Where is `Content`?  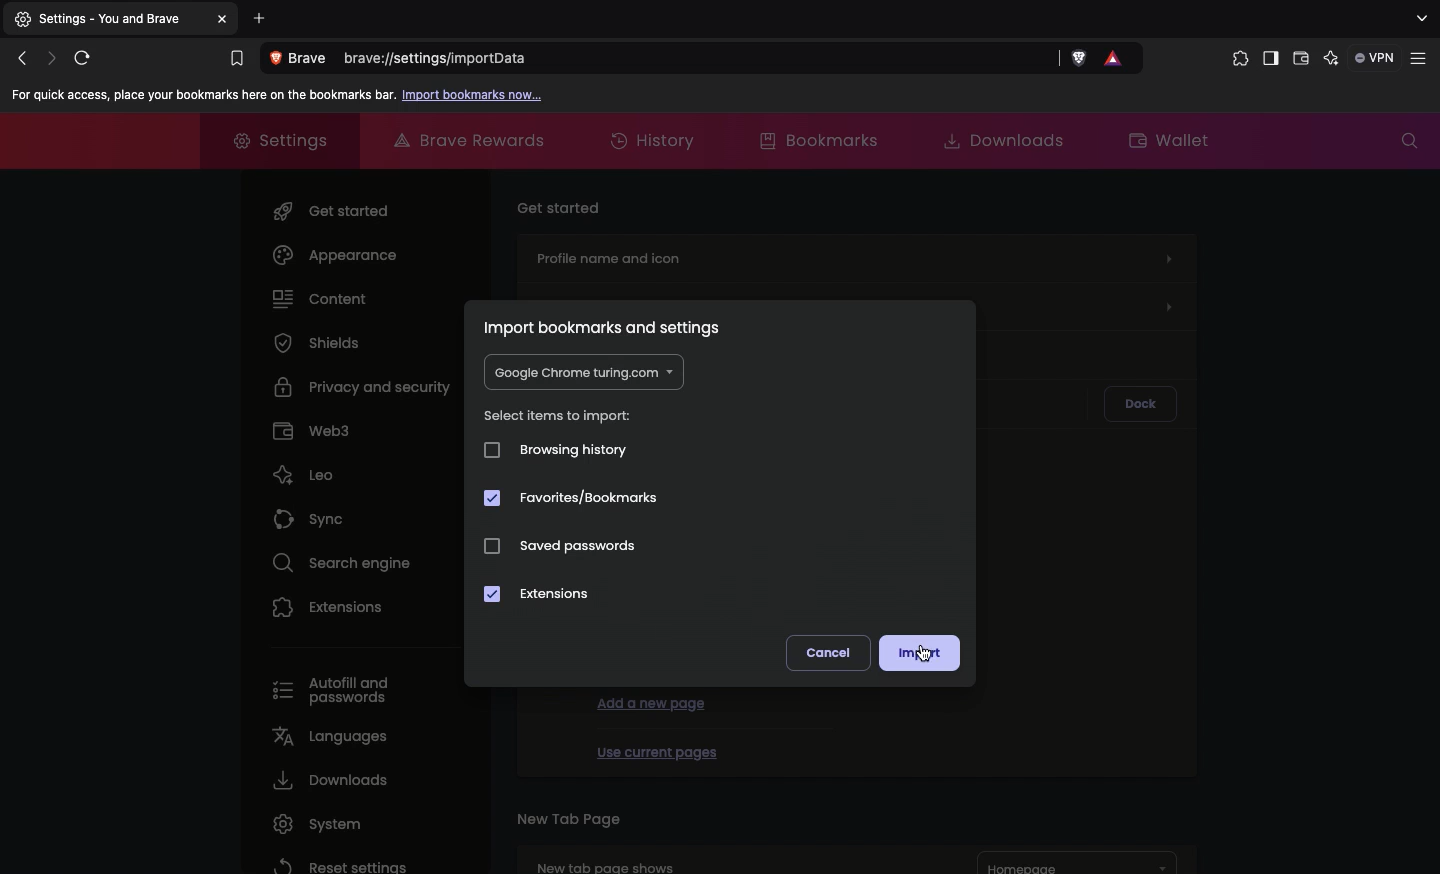 Content is located at coordinates (321, 297).